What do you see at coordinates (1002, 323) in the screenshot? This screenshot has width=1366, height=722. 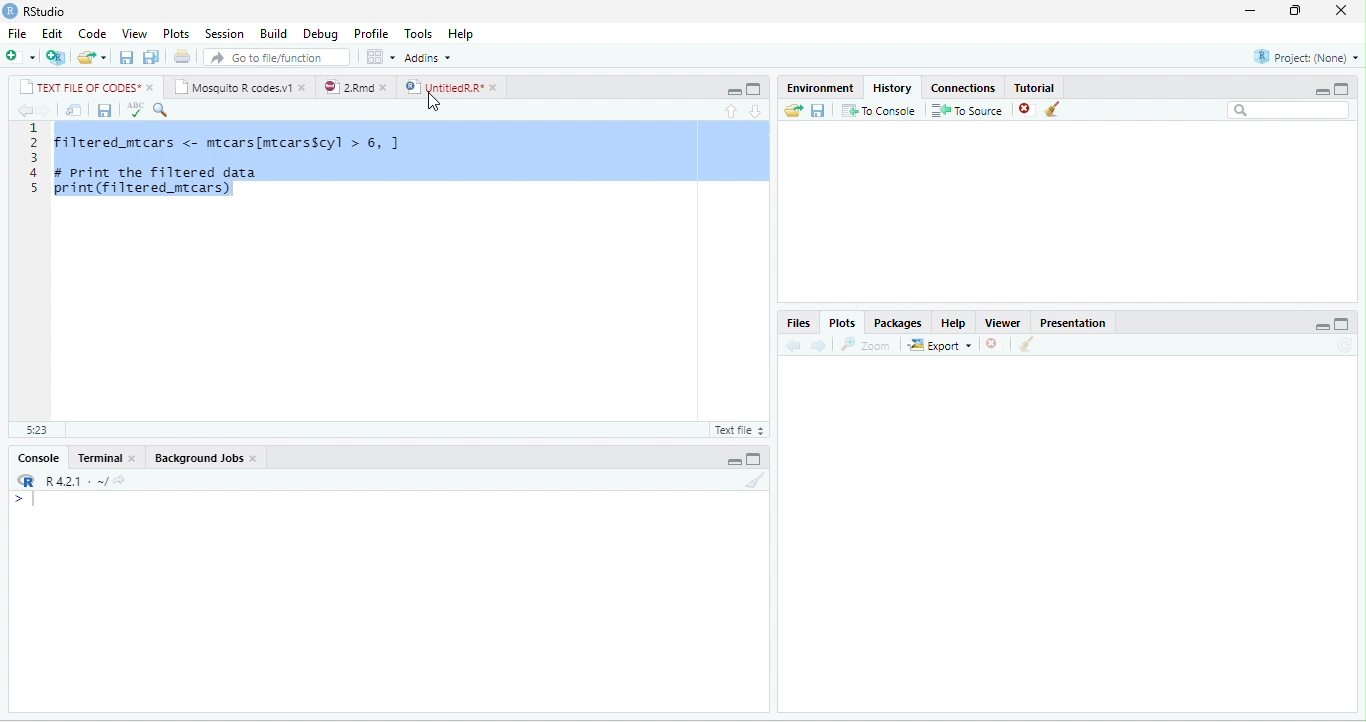 I see `Viewer` at bounding box center [1002, 323].